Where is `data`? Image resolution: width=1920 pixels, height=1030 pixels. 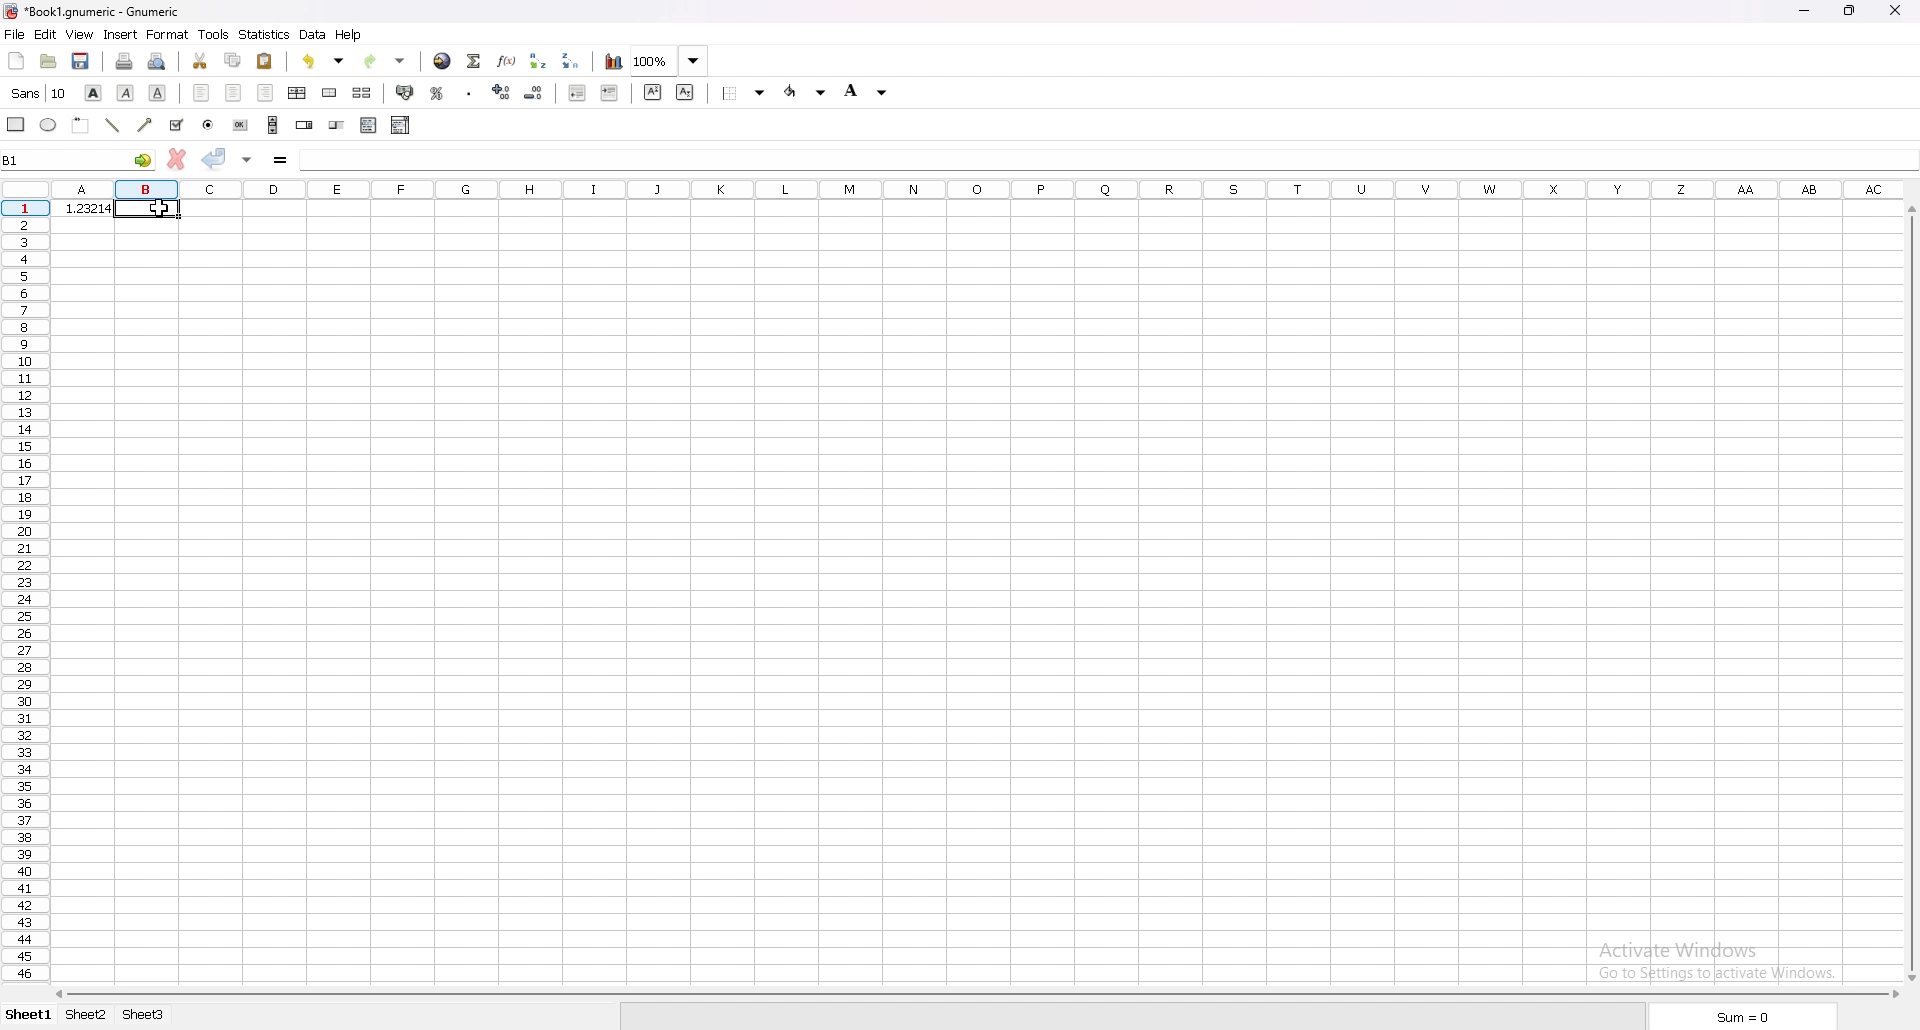 data is located at coordinates (313, 35).